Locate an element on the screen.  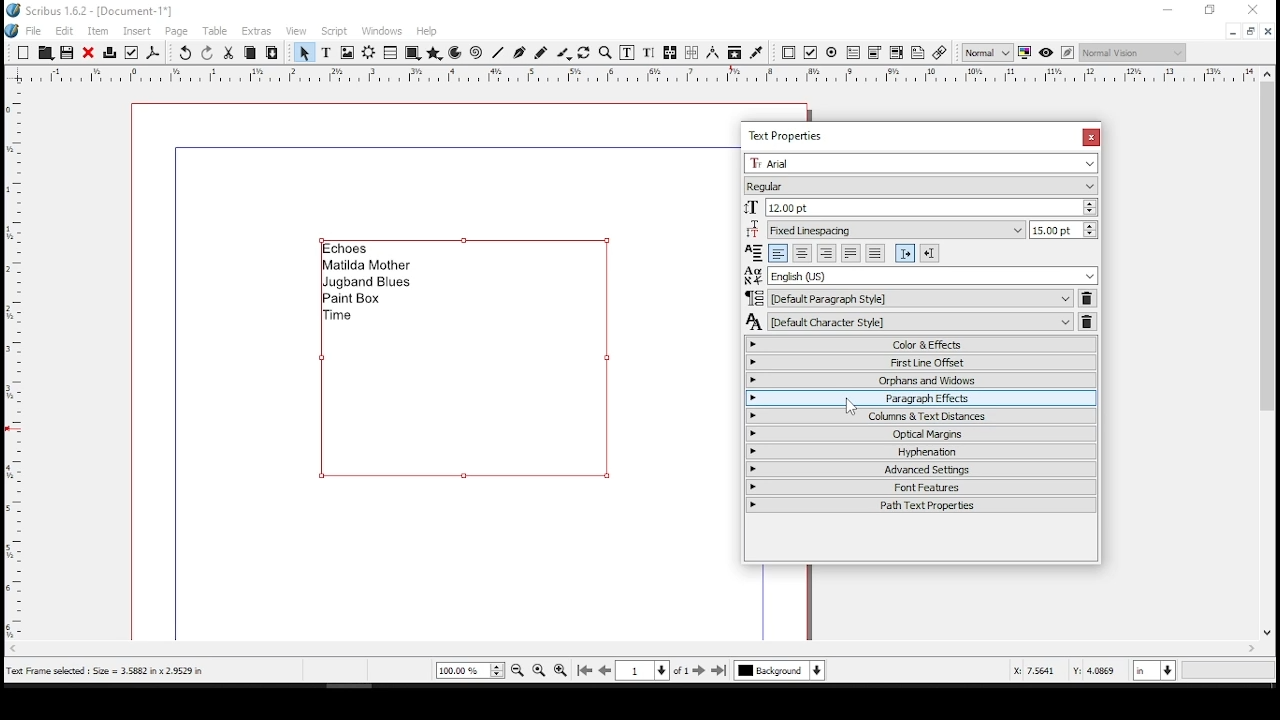
color and effects is located at coordinates (921, 344).